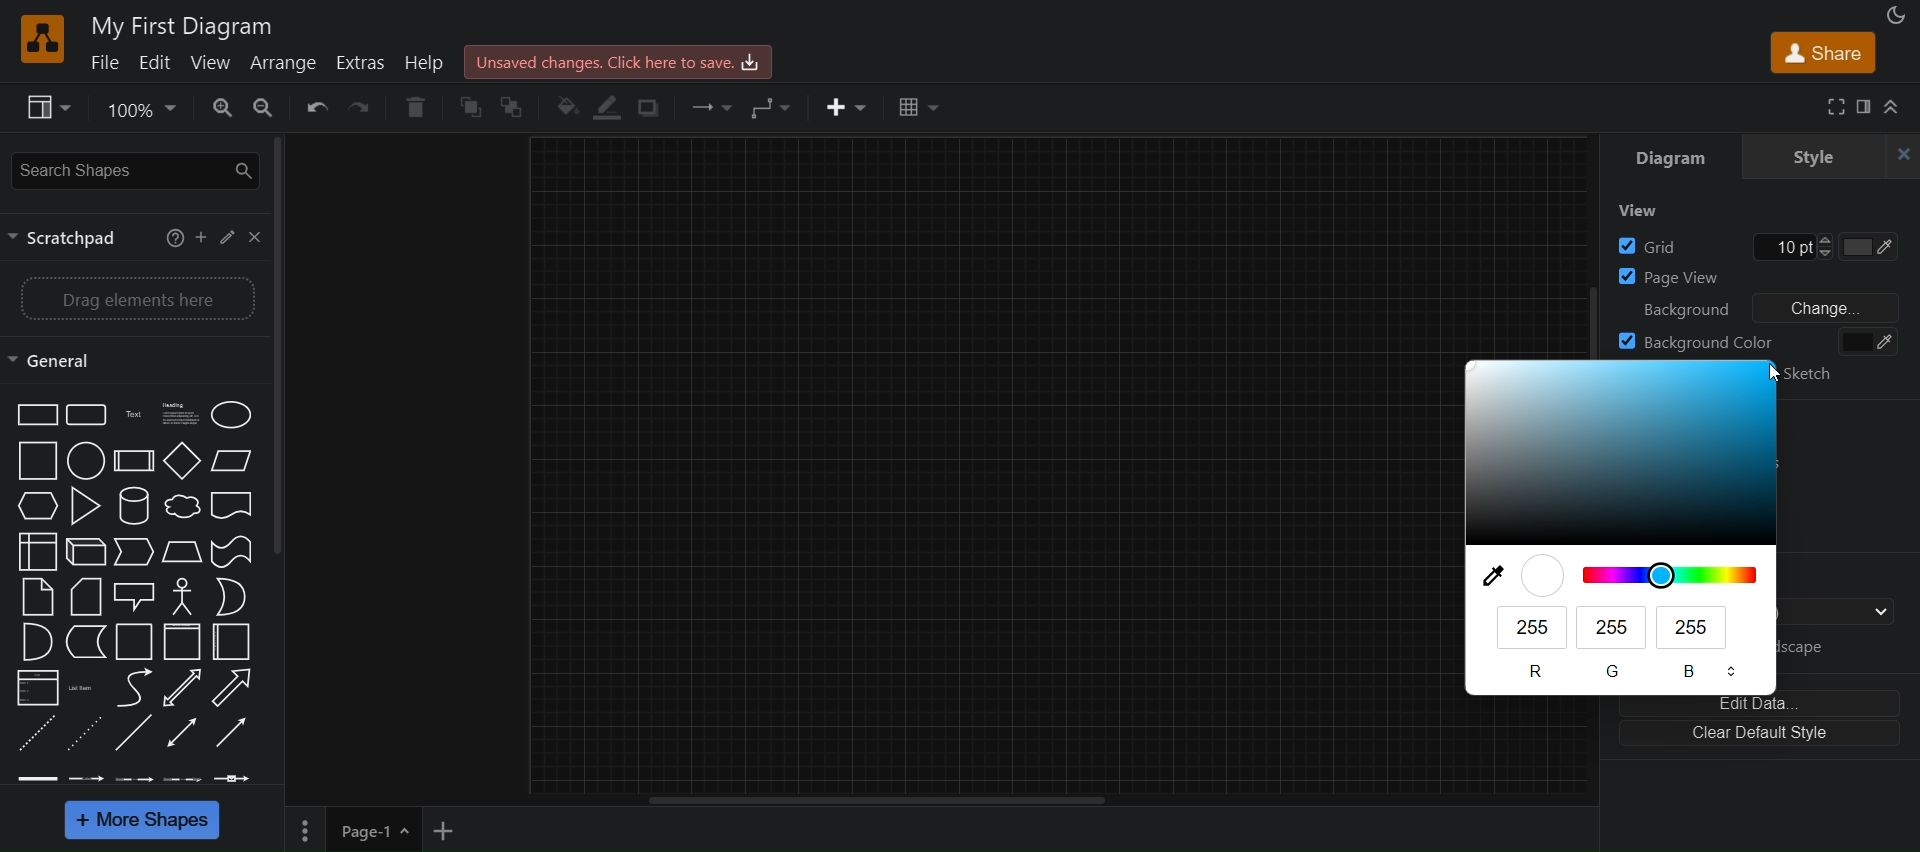 This screenshot has height=852, width=1920. I want to click on linecolor, so click(609, 110).